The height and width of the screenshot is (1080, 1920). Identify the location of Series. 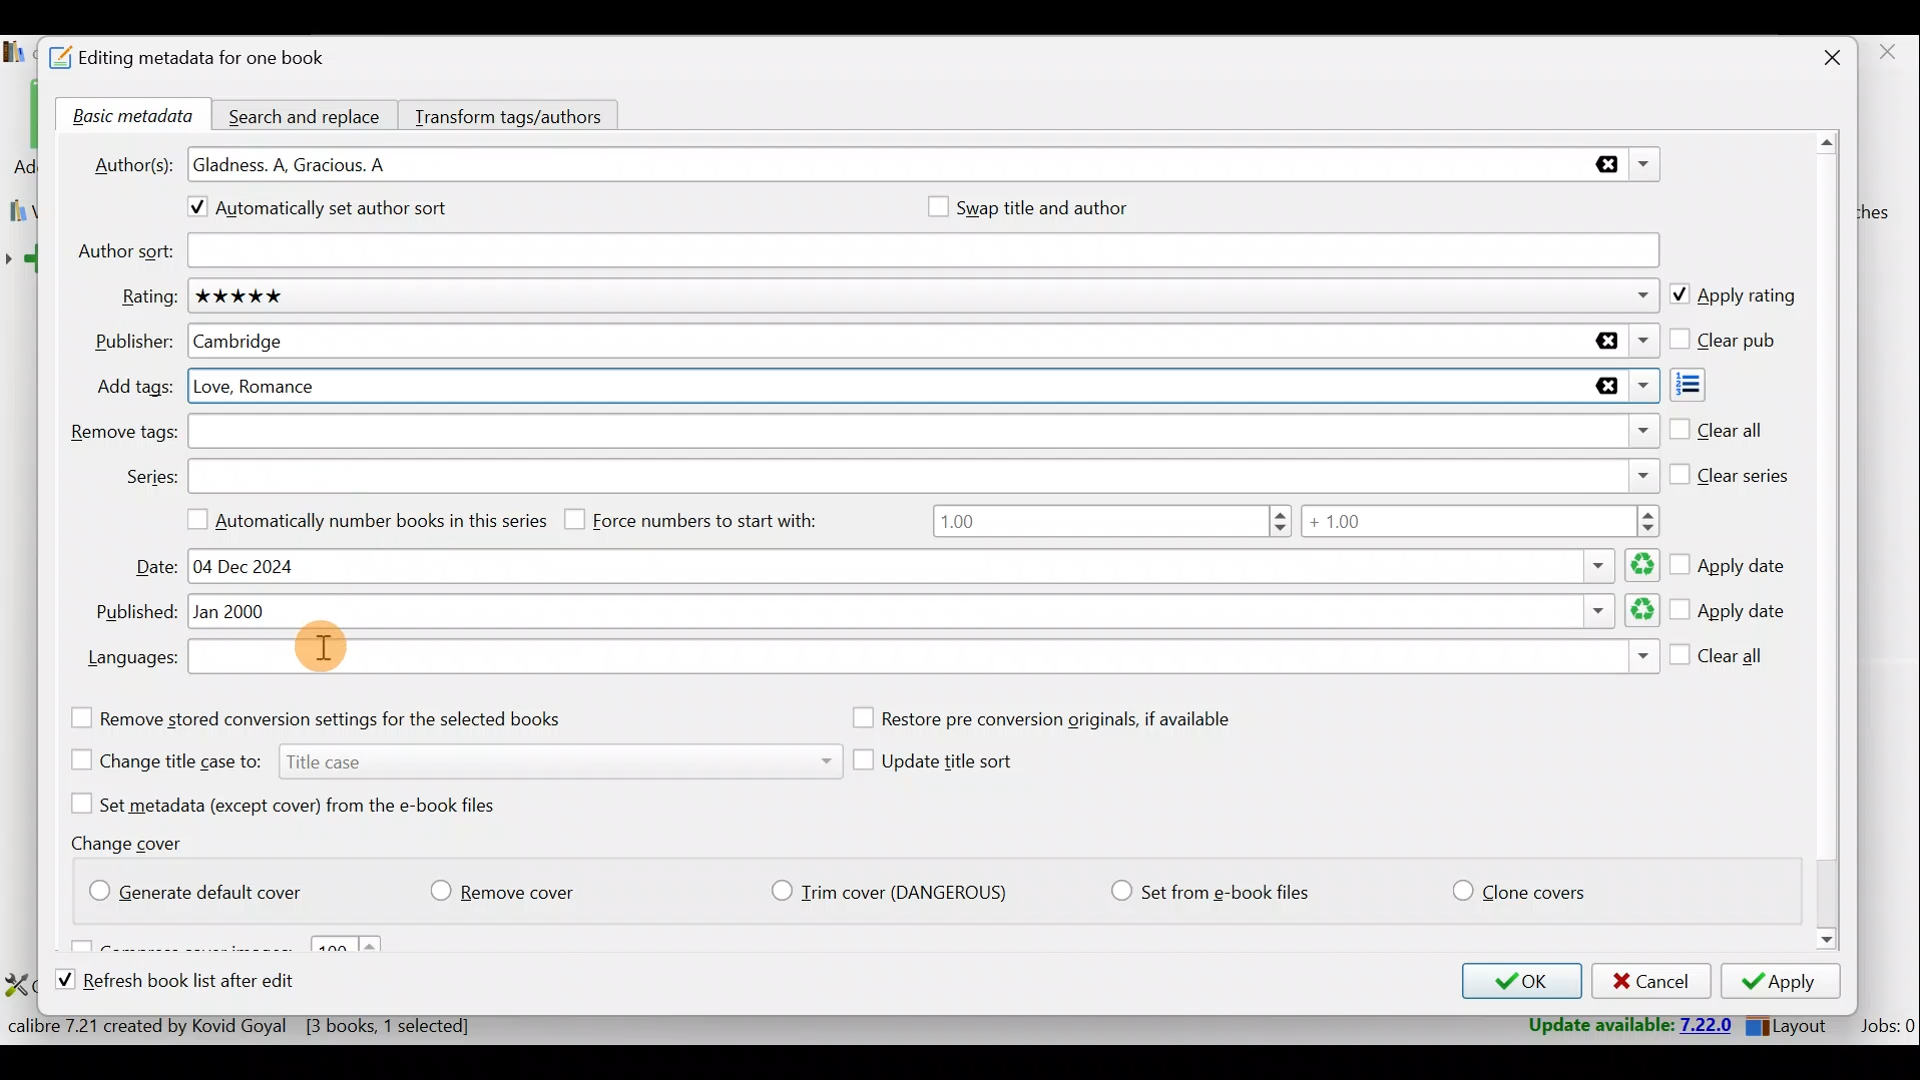
(925, 474).